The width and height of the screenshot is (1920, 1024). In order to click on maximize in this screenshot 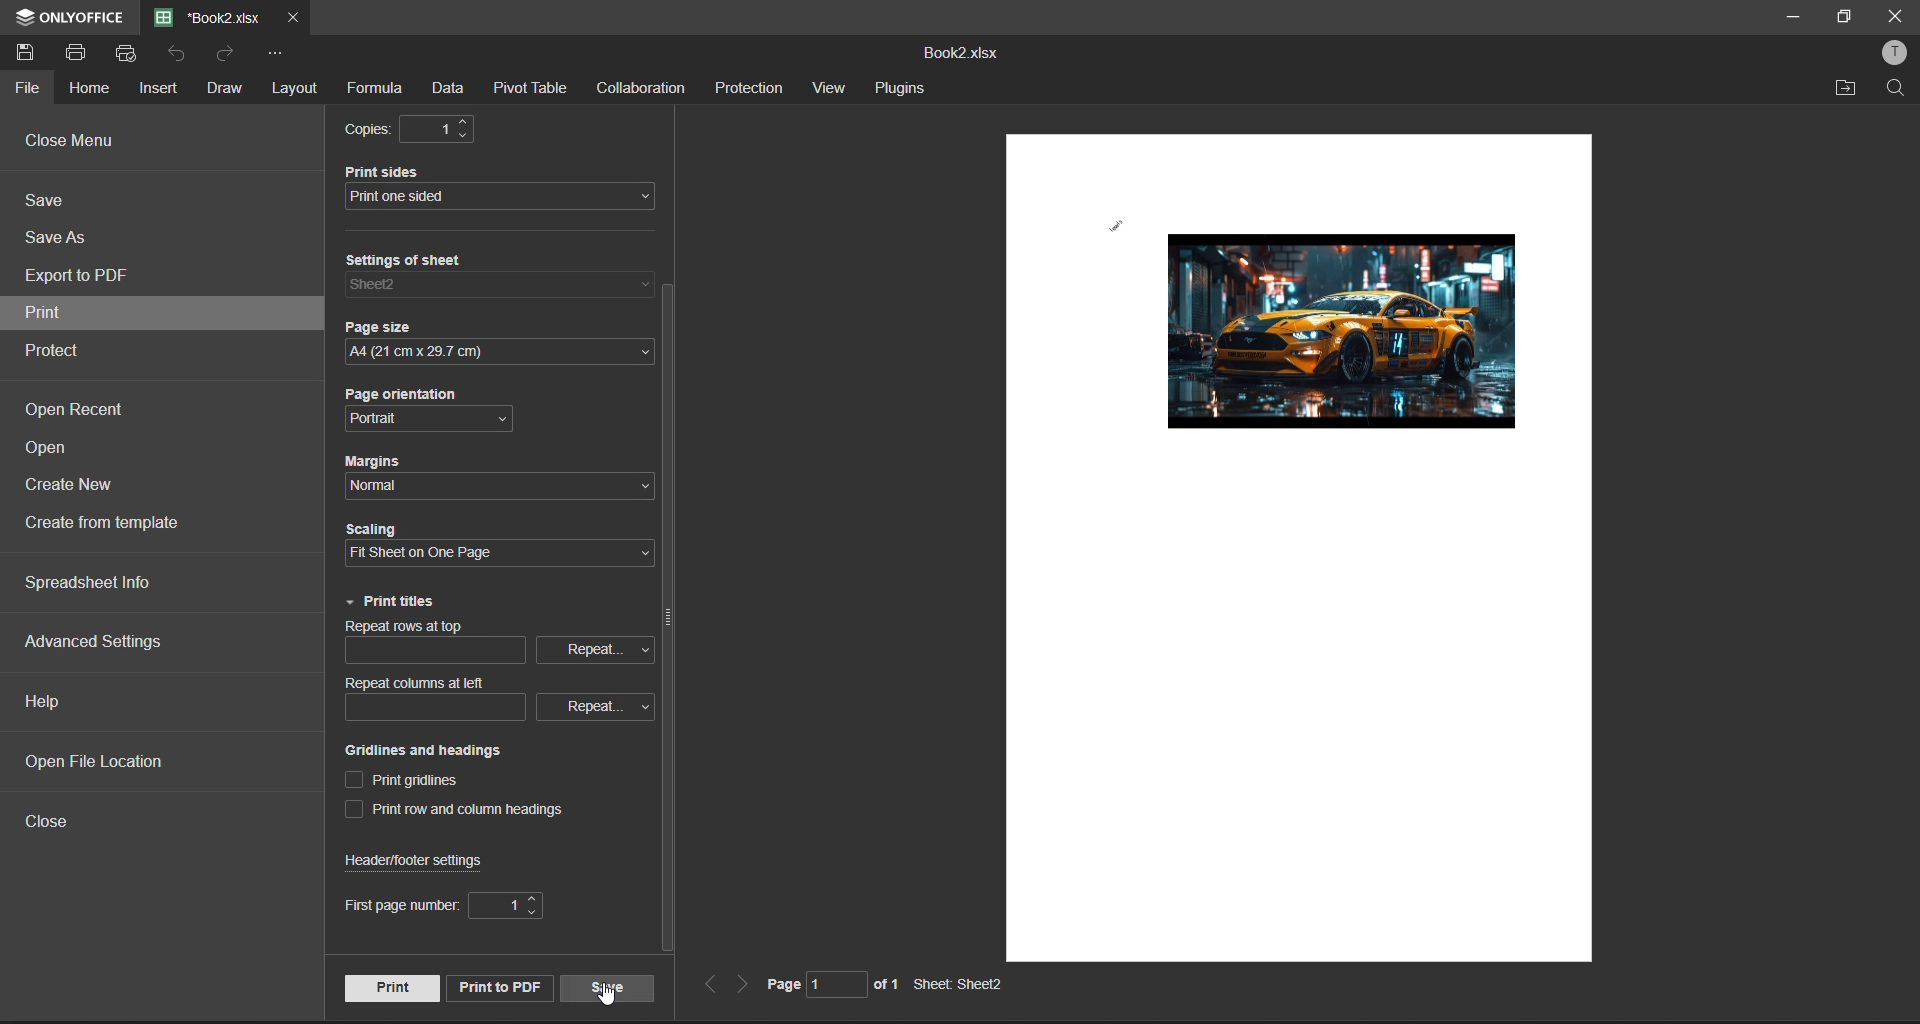, I will do `click(1841, 18)`.